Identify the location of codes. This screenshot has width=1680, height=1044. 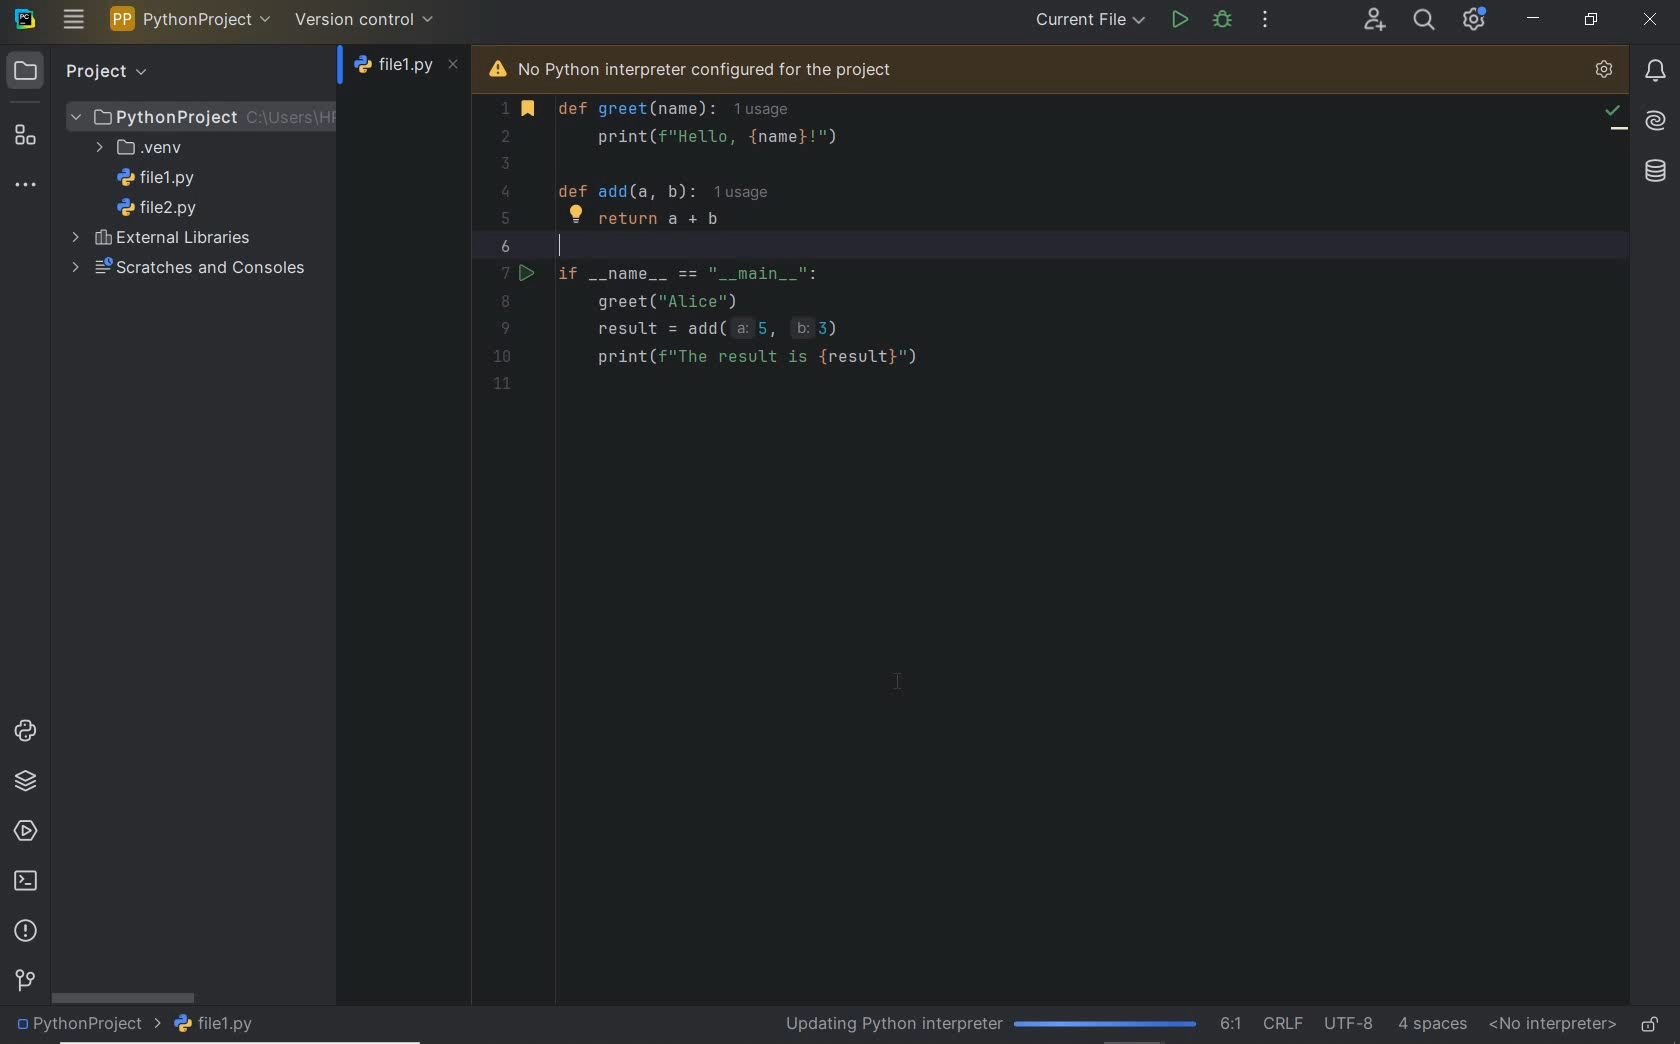
(850, 257).